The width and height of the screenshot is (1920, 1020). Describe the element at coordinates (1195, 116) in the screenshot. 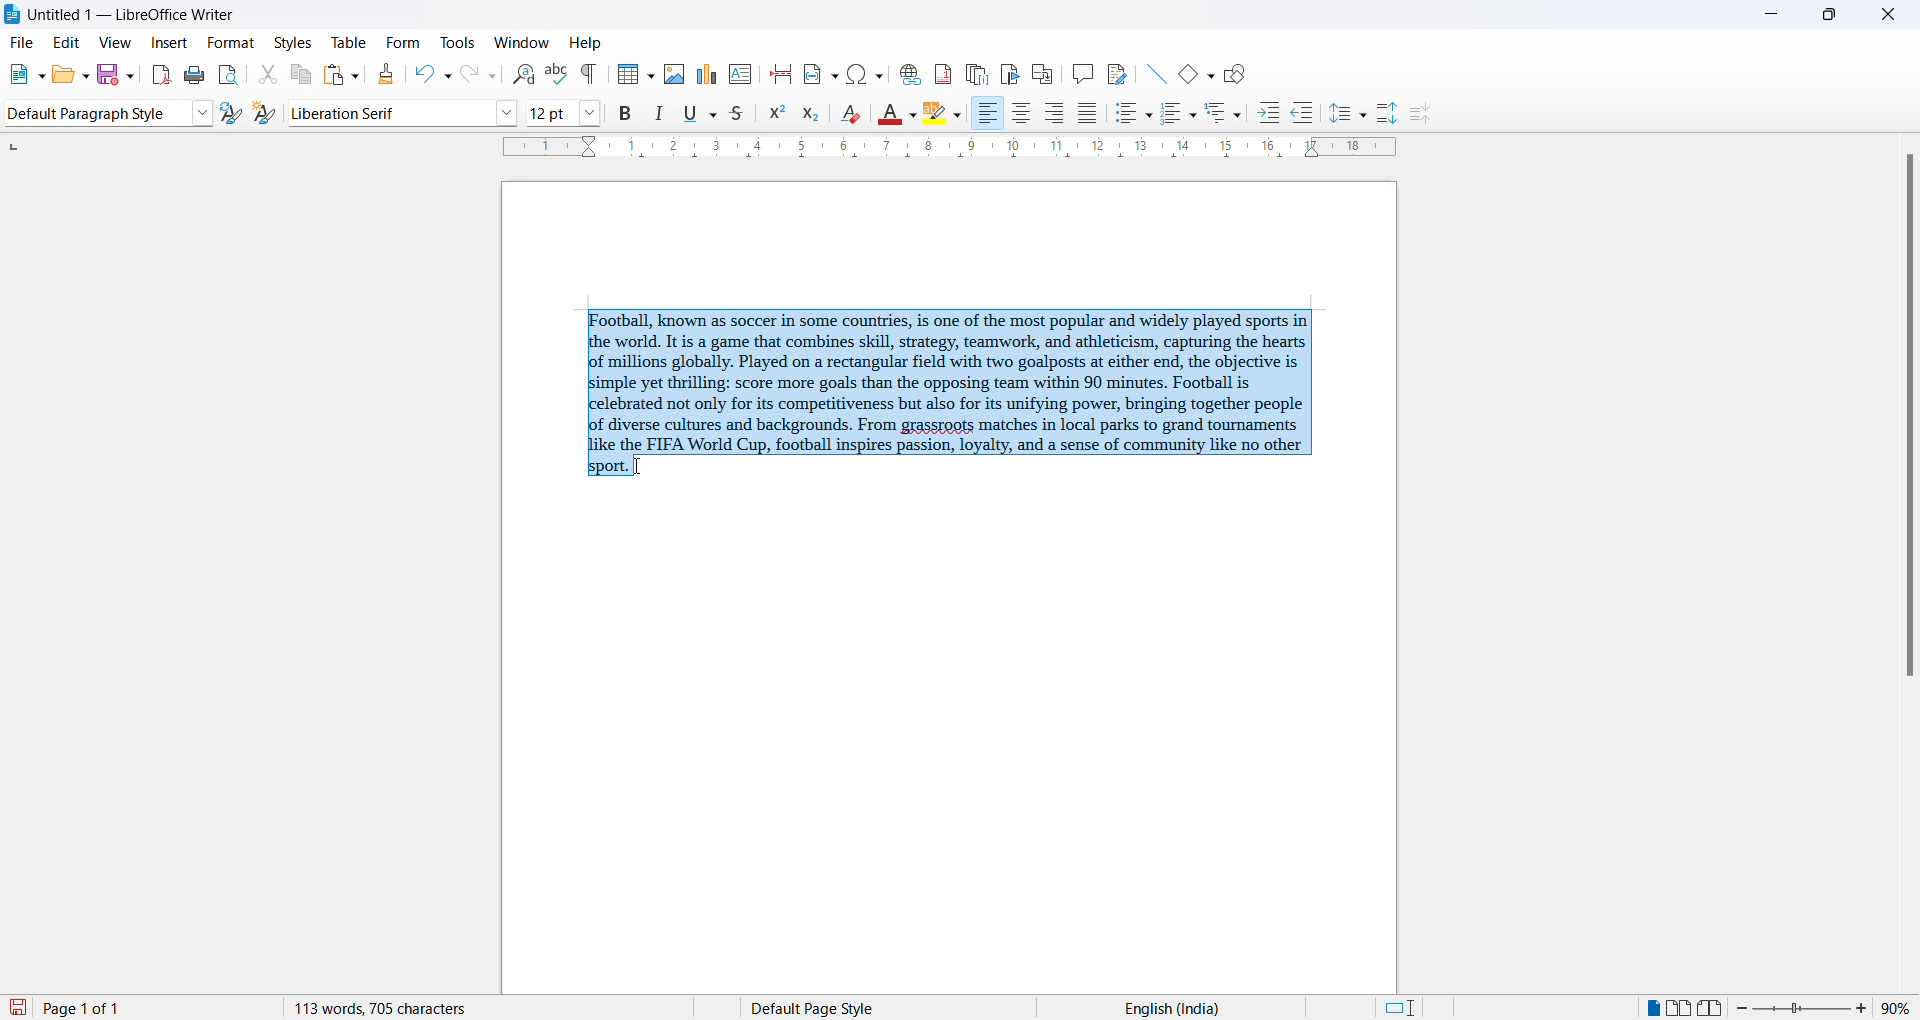

I see `toggle ordered list ` at that location.